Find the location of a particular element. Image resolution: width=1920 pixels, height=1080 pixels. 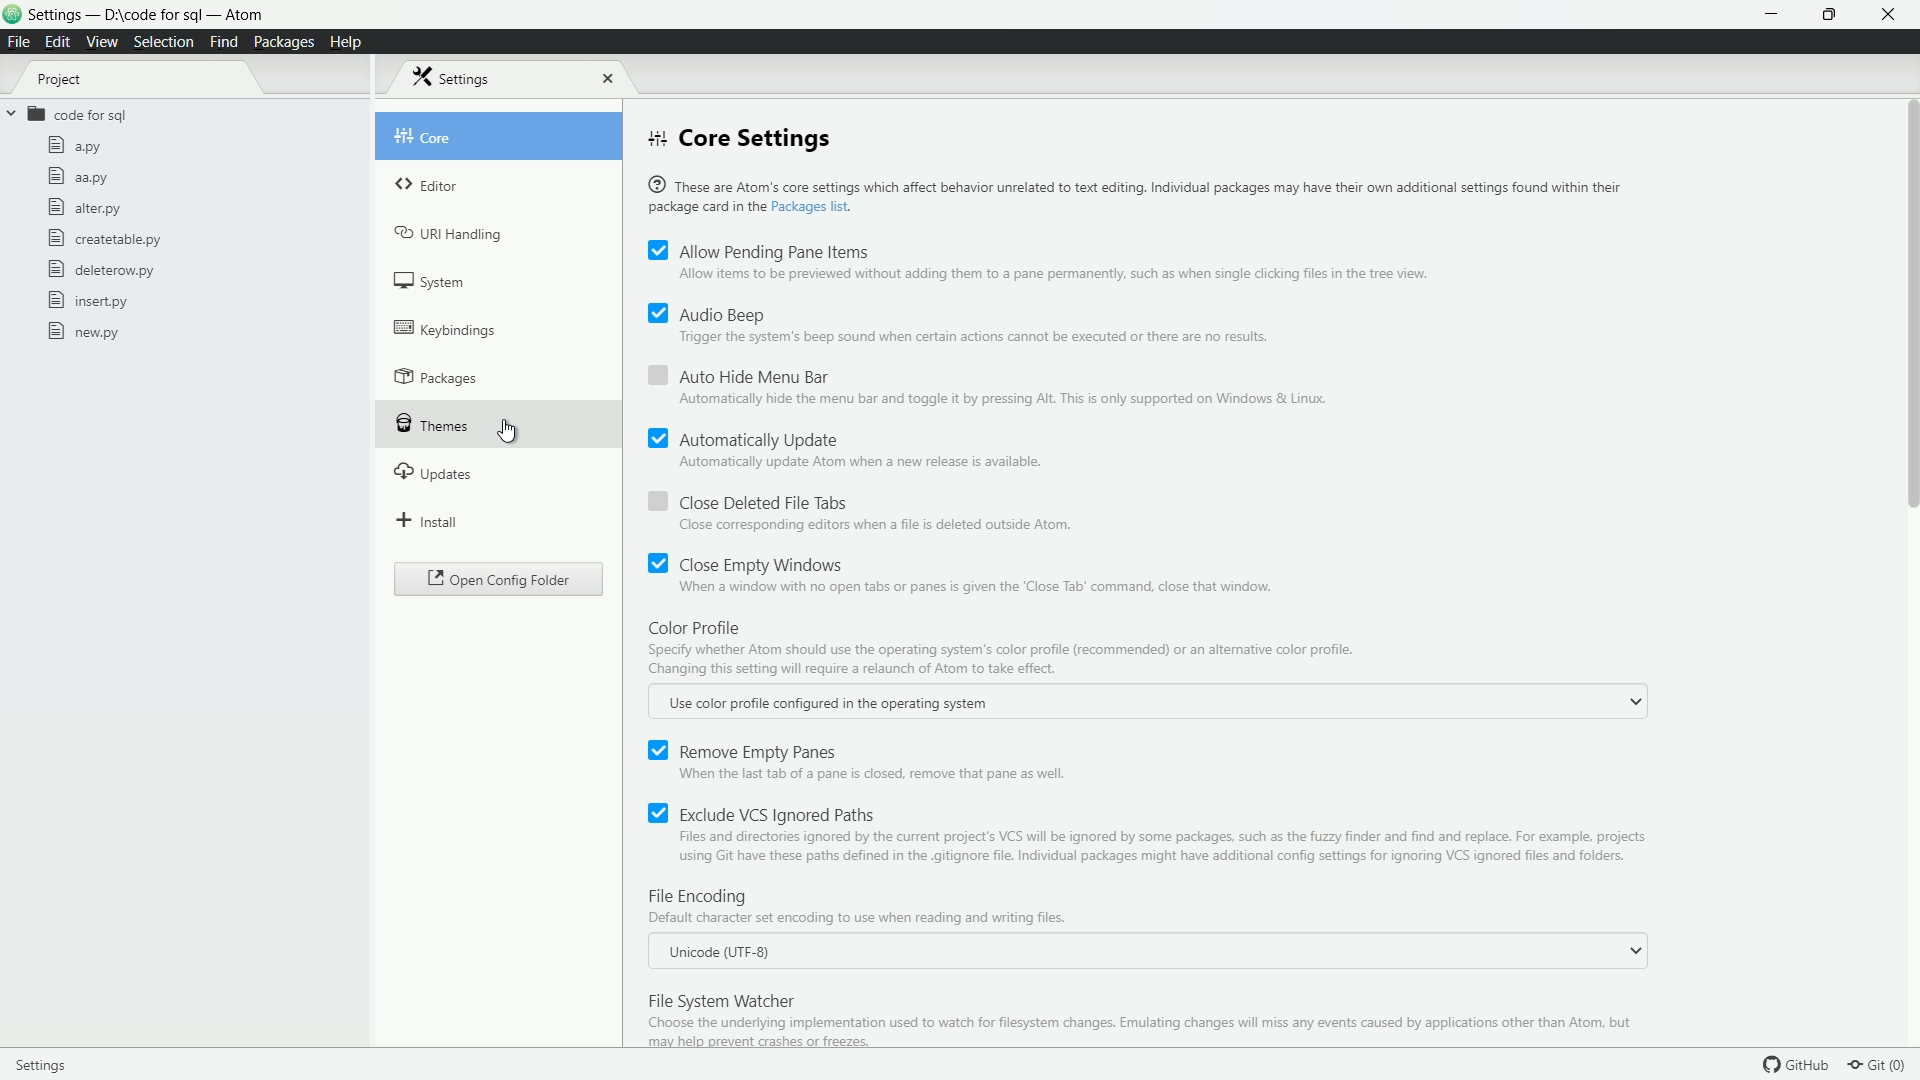

system is located at coordinates (431, 281).